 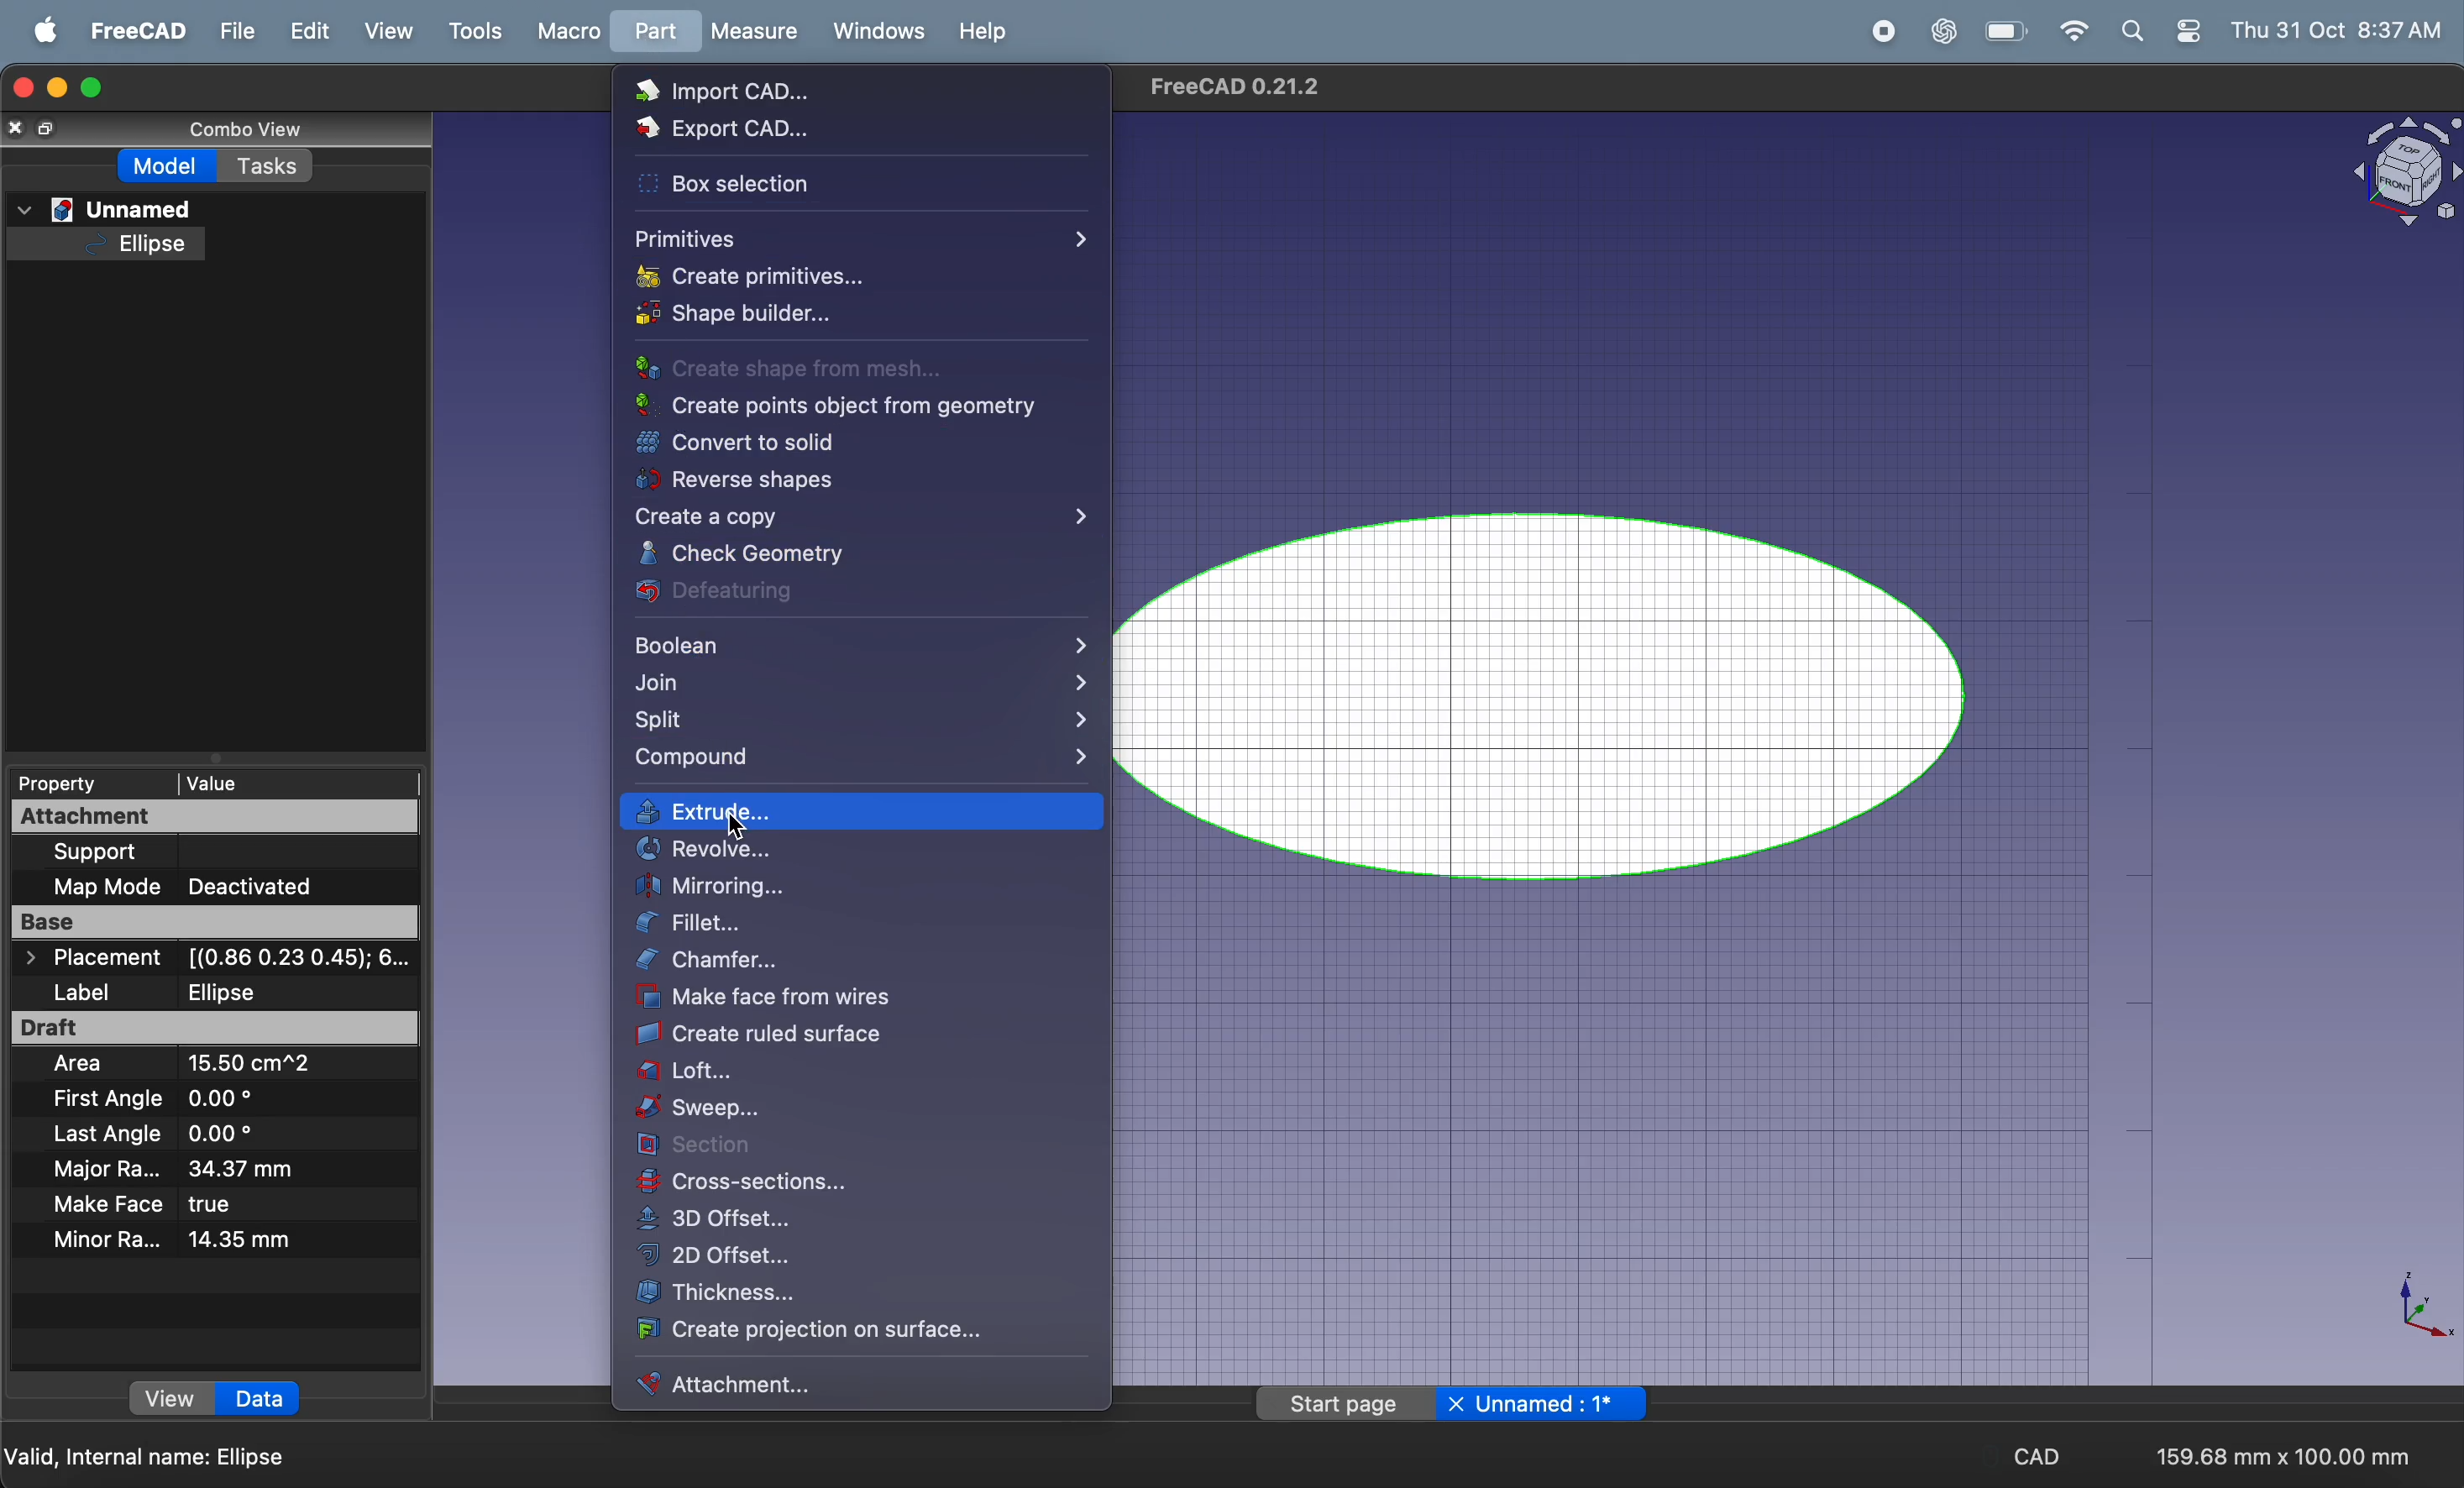 What do you see at coordinates (820, 1071) in the screenshot?
I see `loft` at bounding box center [820, 1071].